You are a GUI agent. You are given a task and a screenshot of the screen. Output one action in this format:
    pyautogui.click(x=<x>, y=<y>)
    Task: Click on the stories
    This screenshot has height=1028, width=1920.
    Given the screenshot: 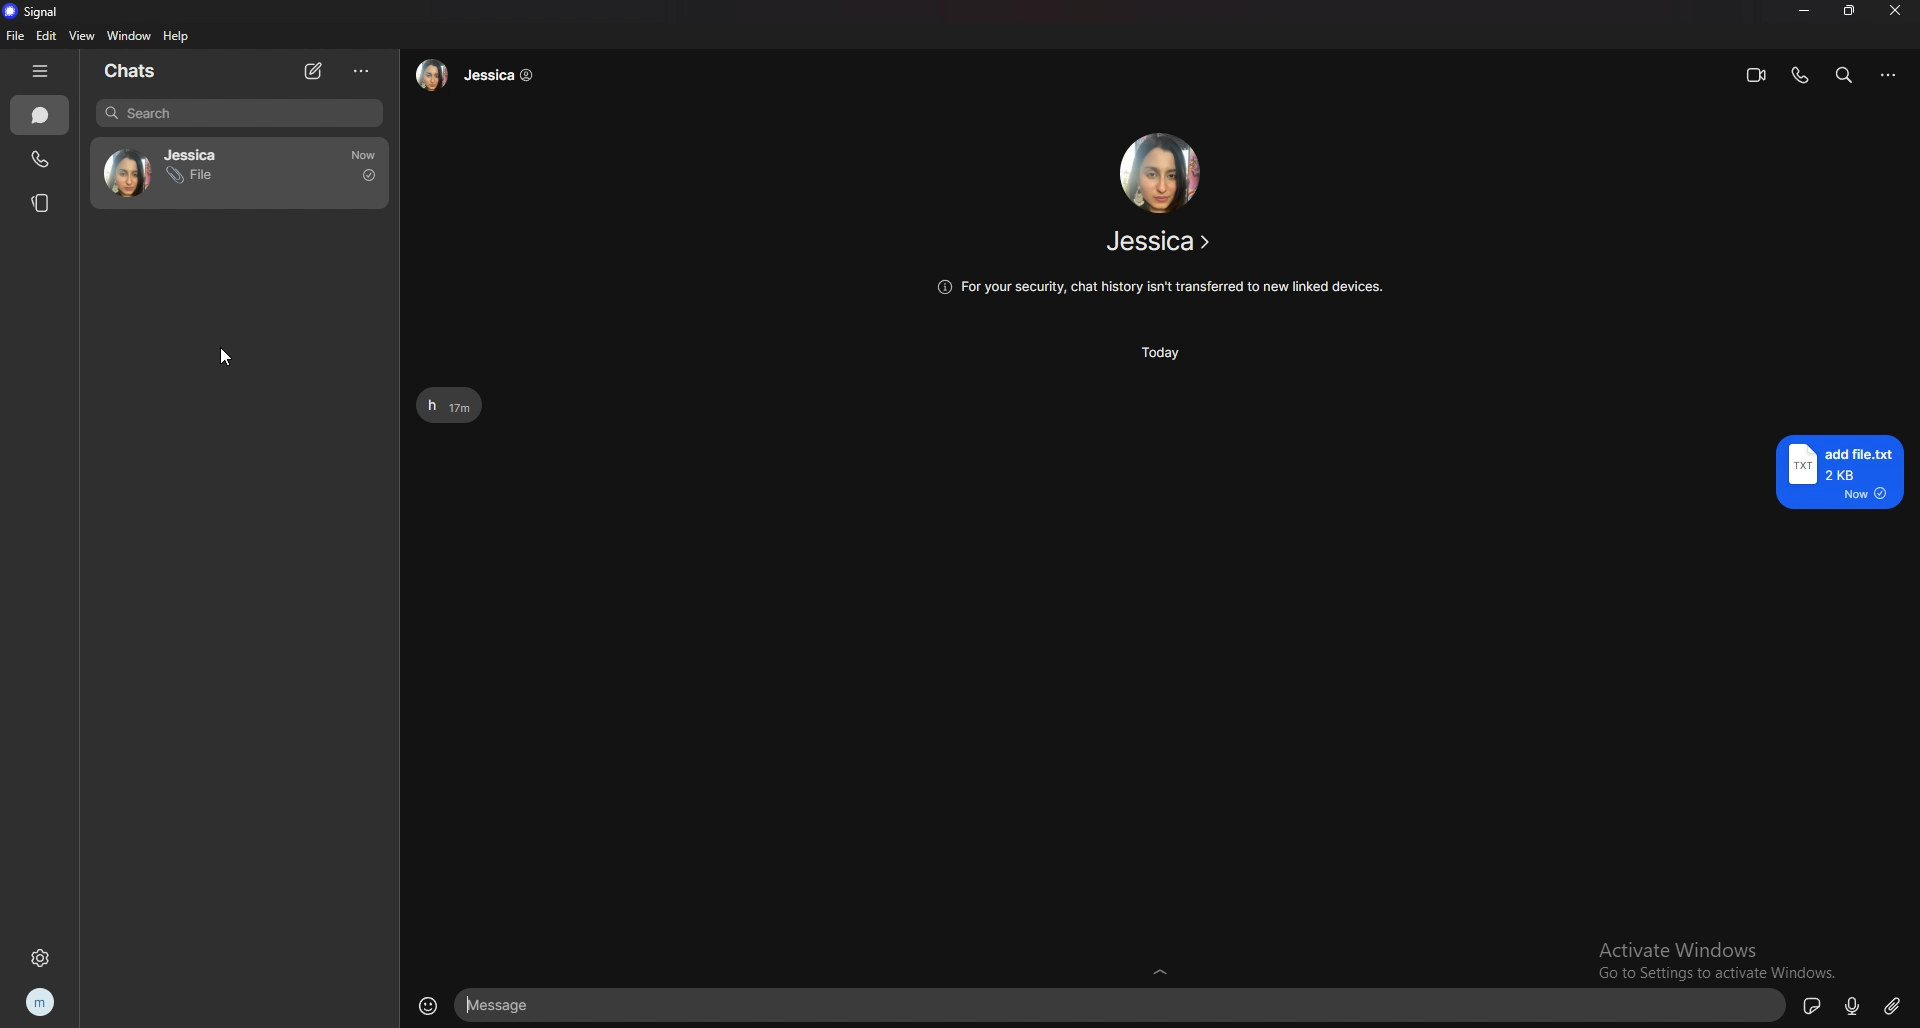 What is the action you would take?
    pyautogui.click(x=43, y=202)
    